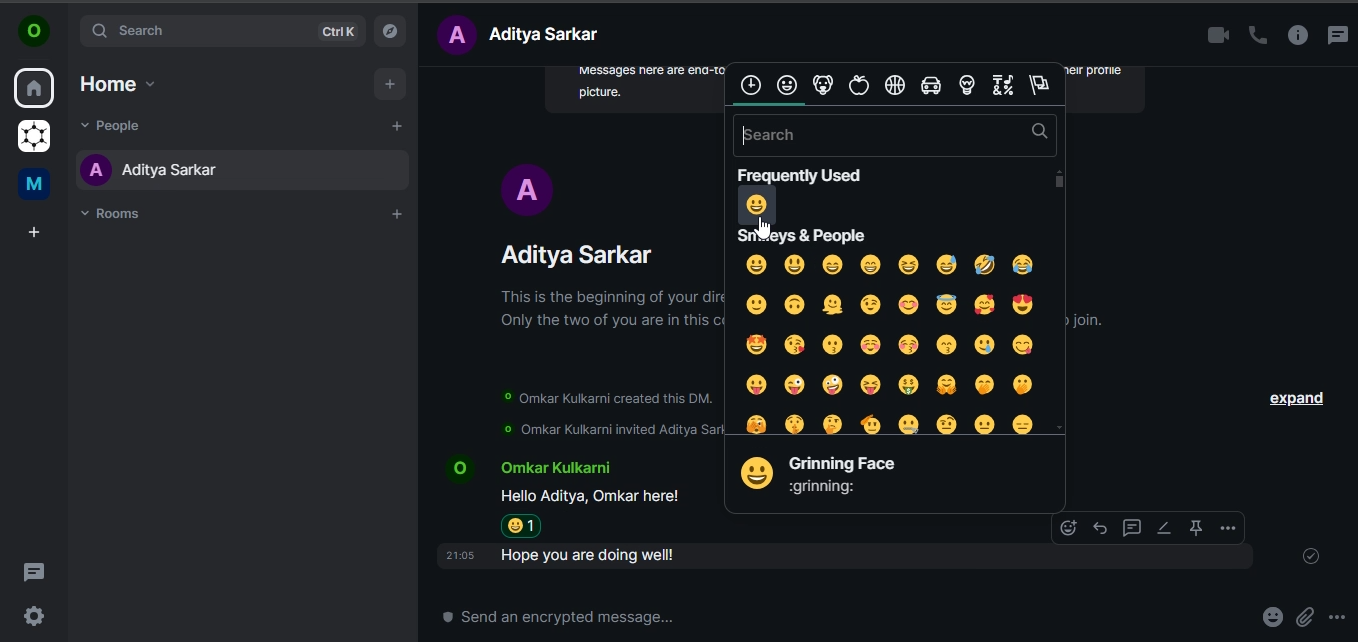 The height and width of the screenshot is (642, 1358). What do you see at coordinates (912, 304) in the screenshot?
I see `smiling facewith smiling eyes` at bounding box center [912, 304].